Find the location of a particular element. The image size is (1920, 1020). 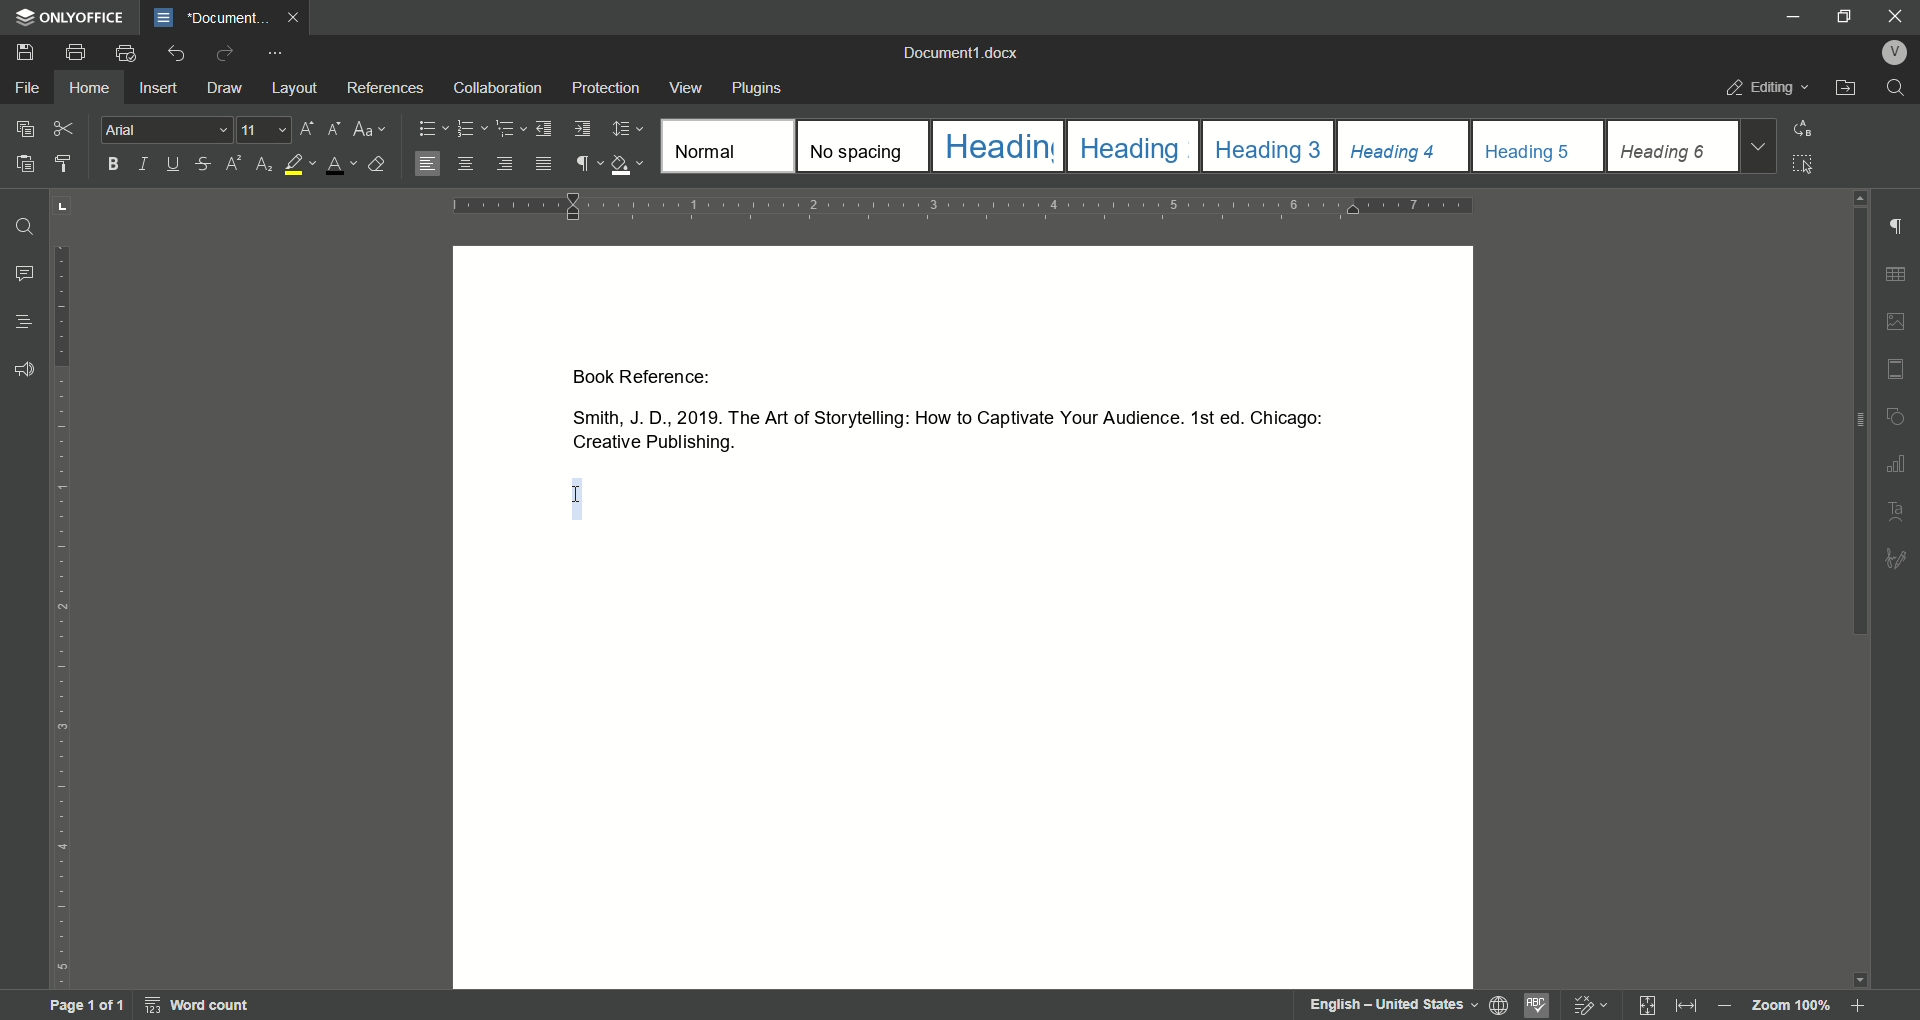

paste special is located at coordinates (25, 127).